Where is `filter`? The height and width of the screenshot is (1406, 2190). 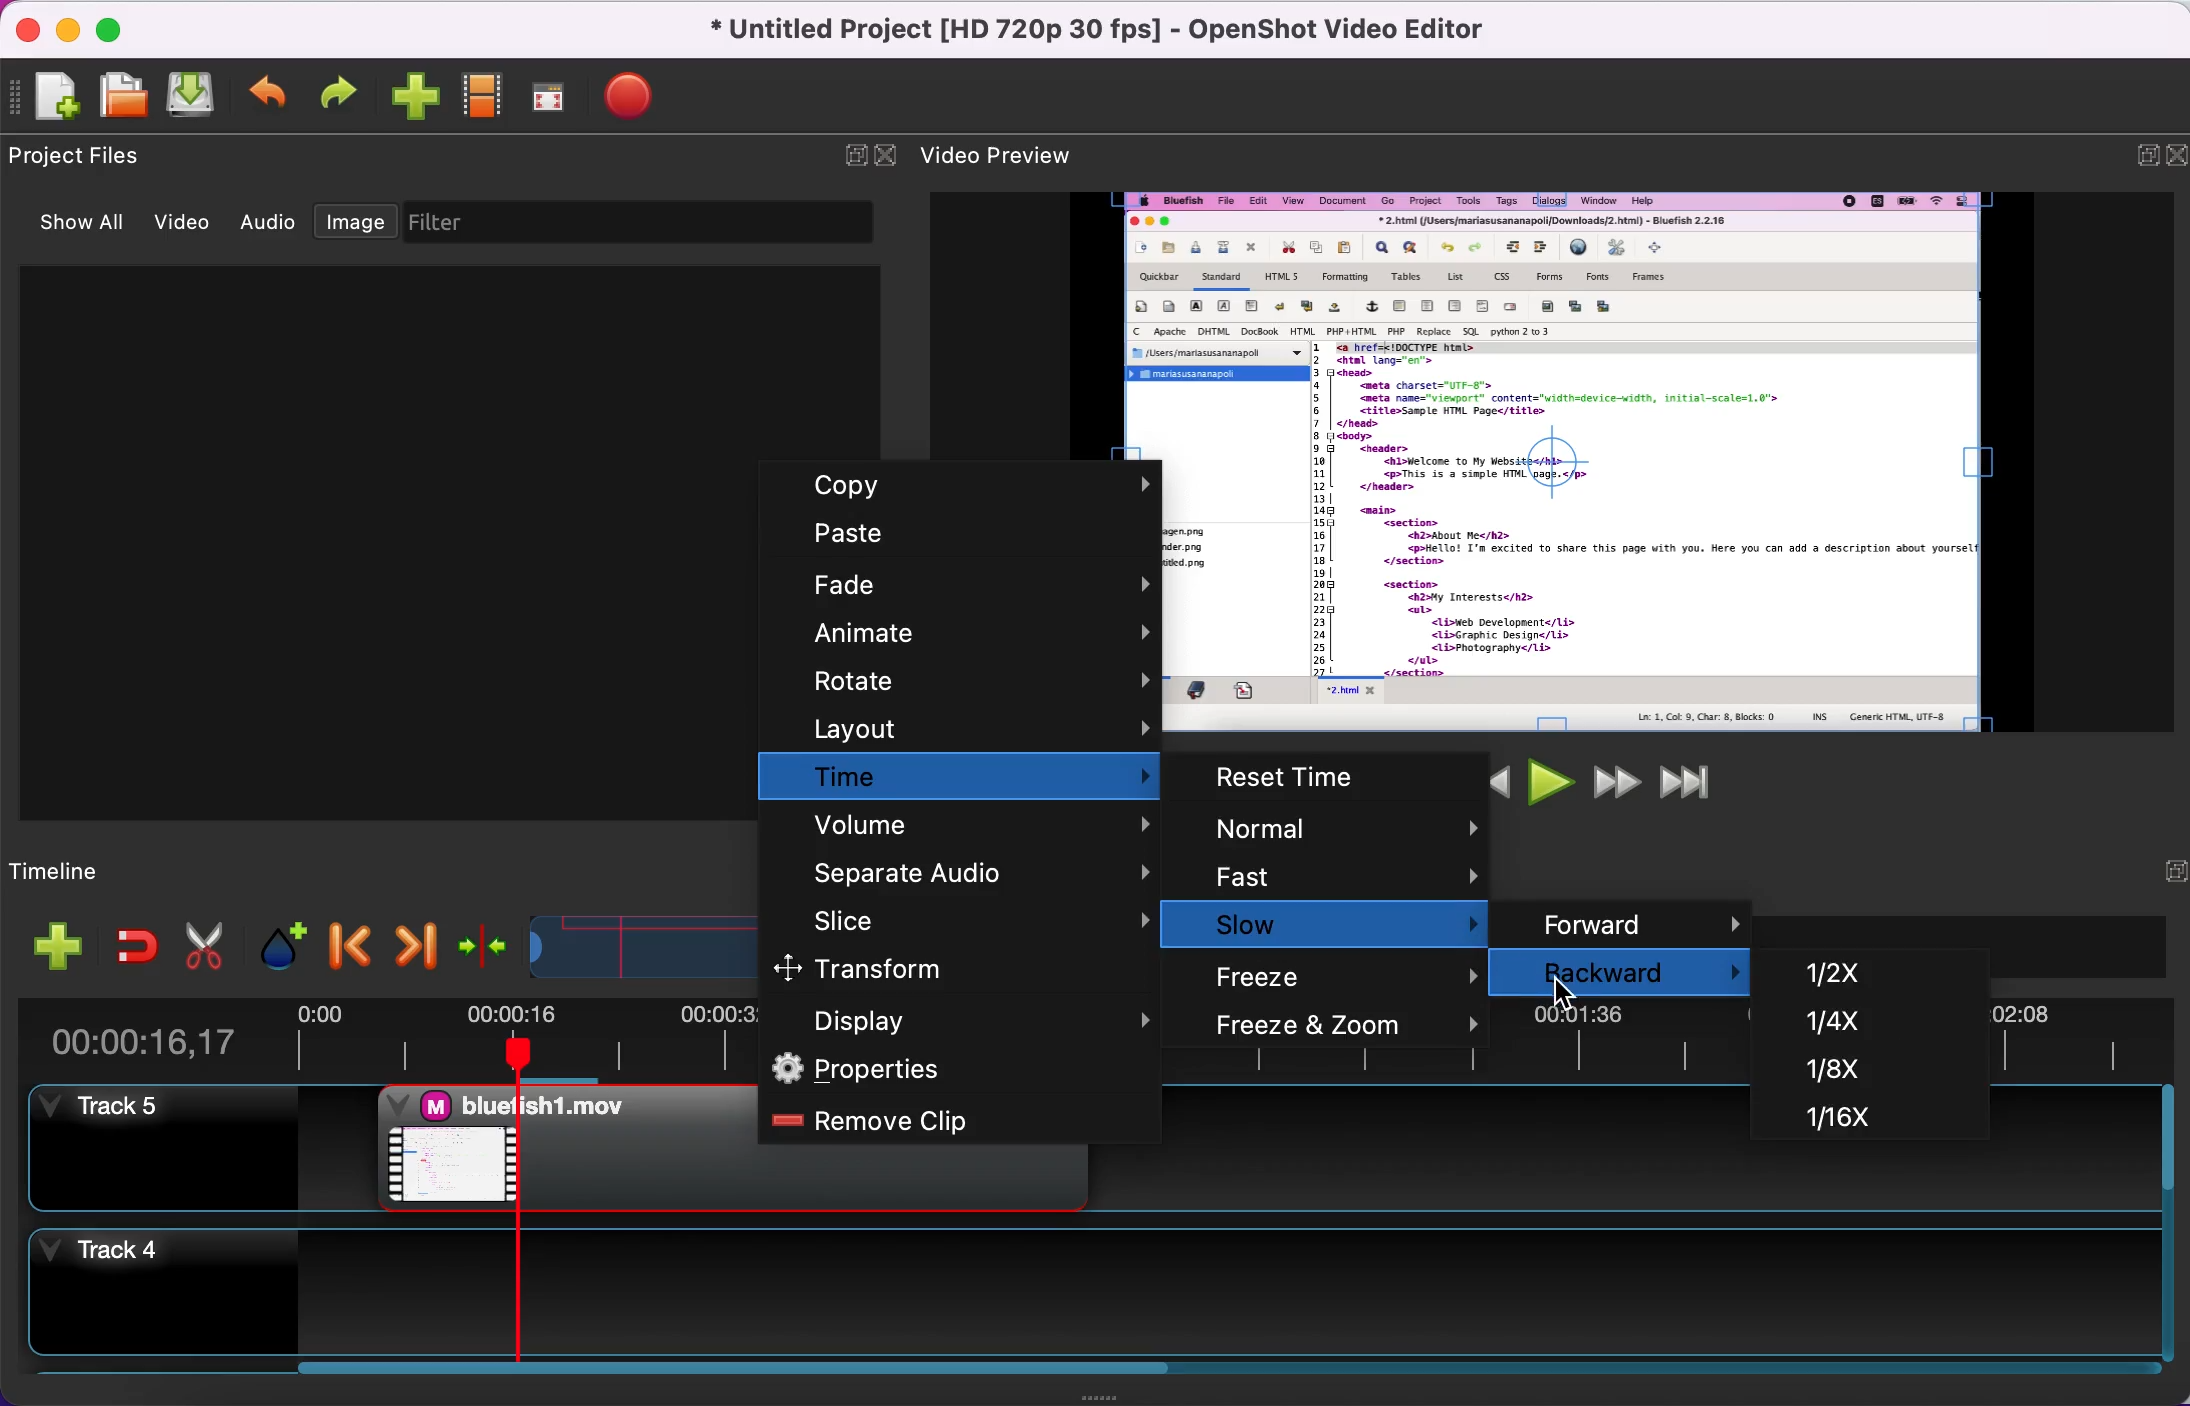 filter is located at coordinates (646, 223).